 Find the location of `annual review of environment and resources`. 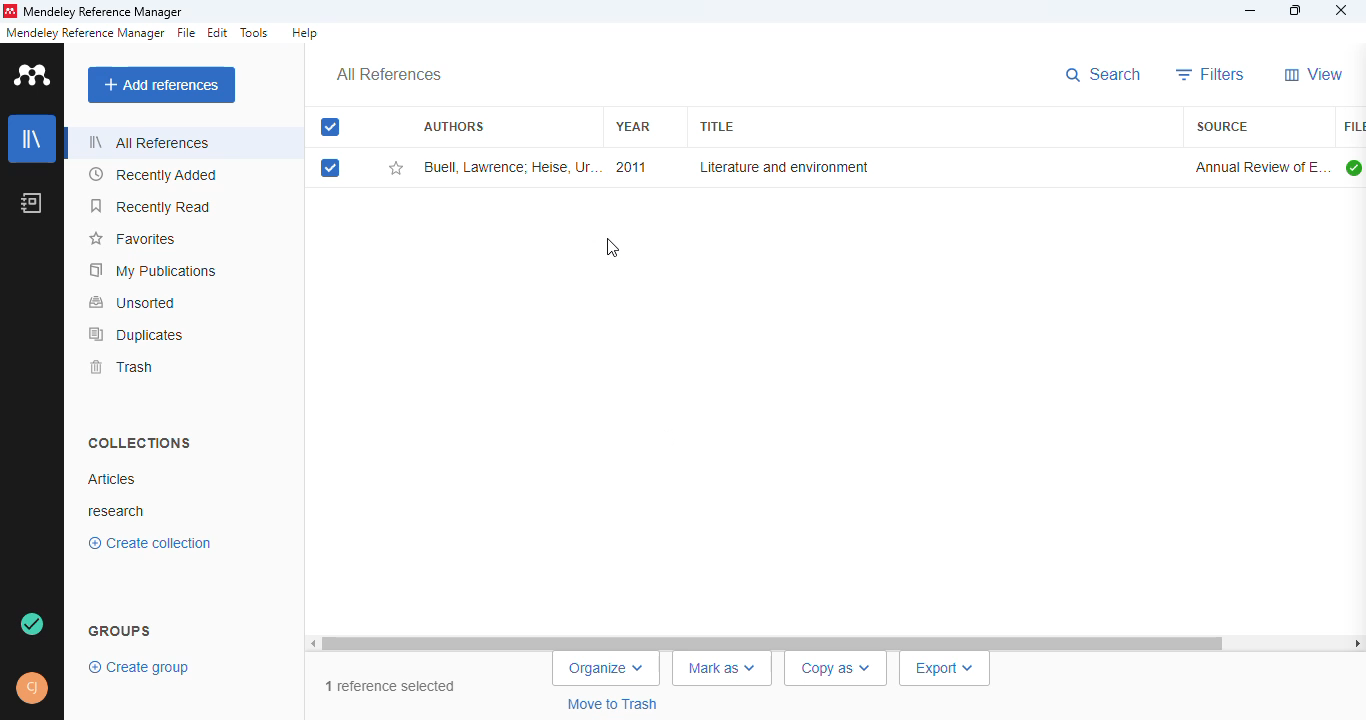

annual review of environment and resources is located at coordinates (1261, 167).